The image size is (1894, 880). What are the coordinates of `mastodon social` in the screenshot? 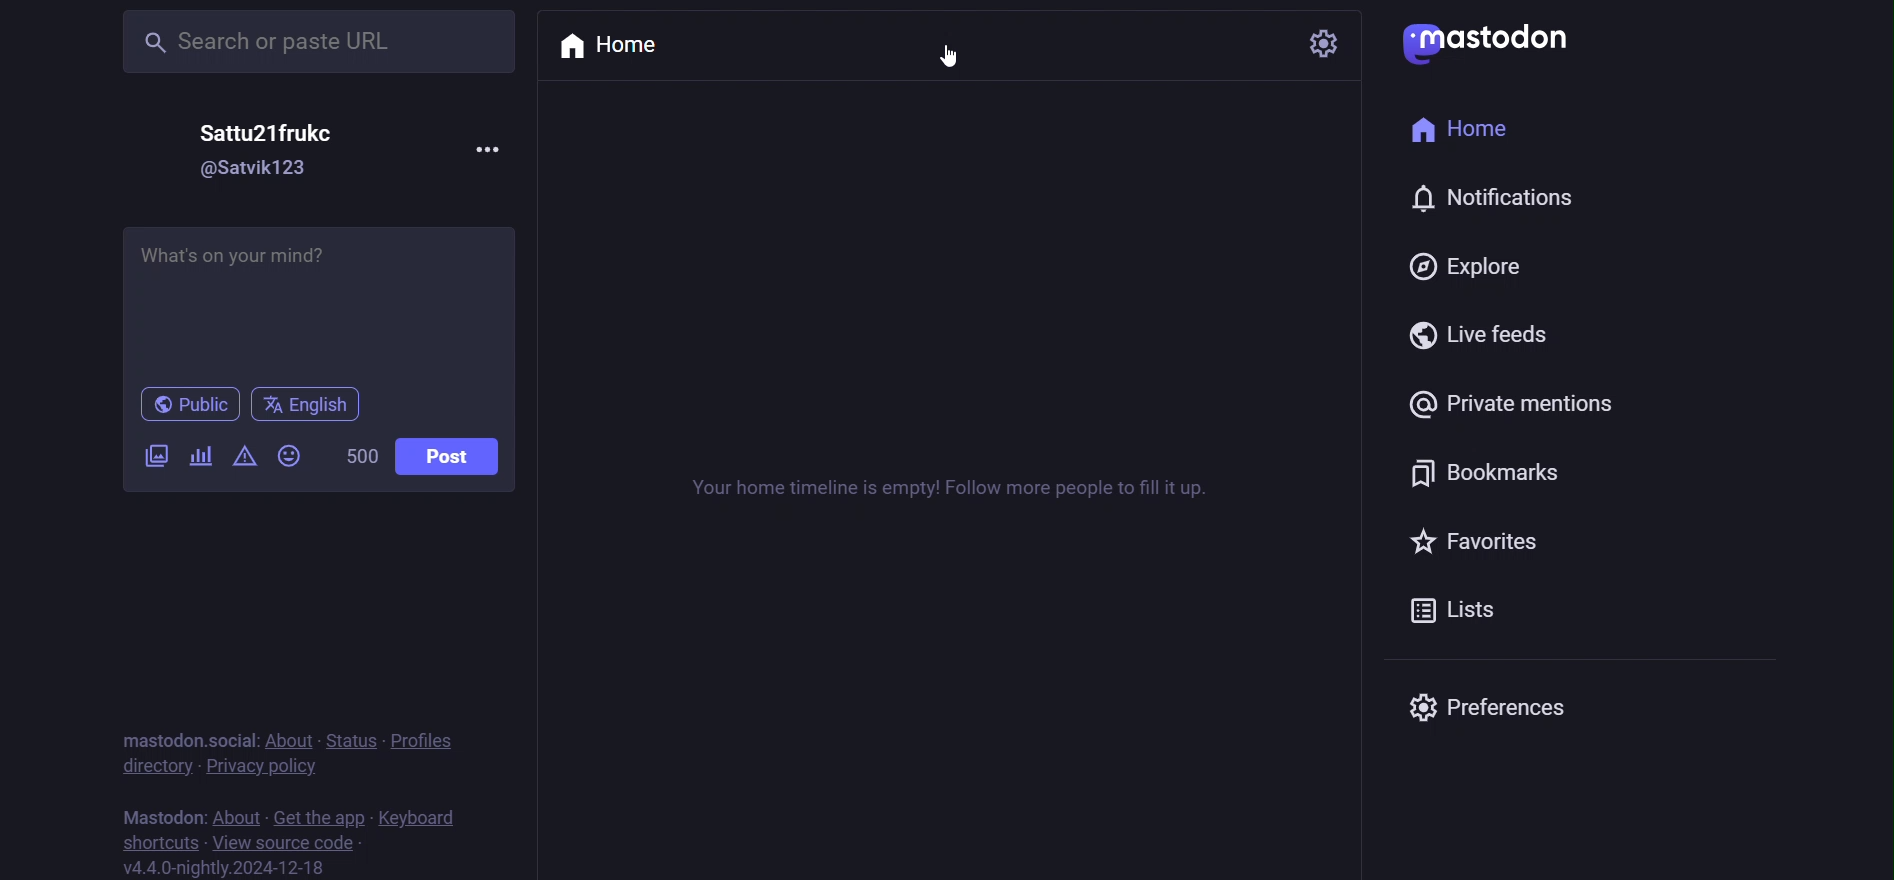 It's located at (186, 737).